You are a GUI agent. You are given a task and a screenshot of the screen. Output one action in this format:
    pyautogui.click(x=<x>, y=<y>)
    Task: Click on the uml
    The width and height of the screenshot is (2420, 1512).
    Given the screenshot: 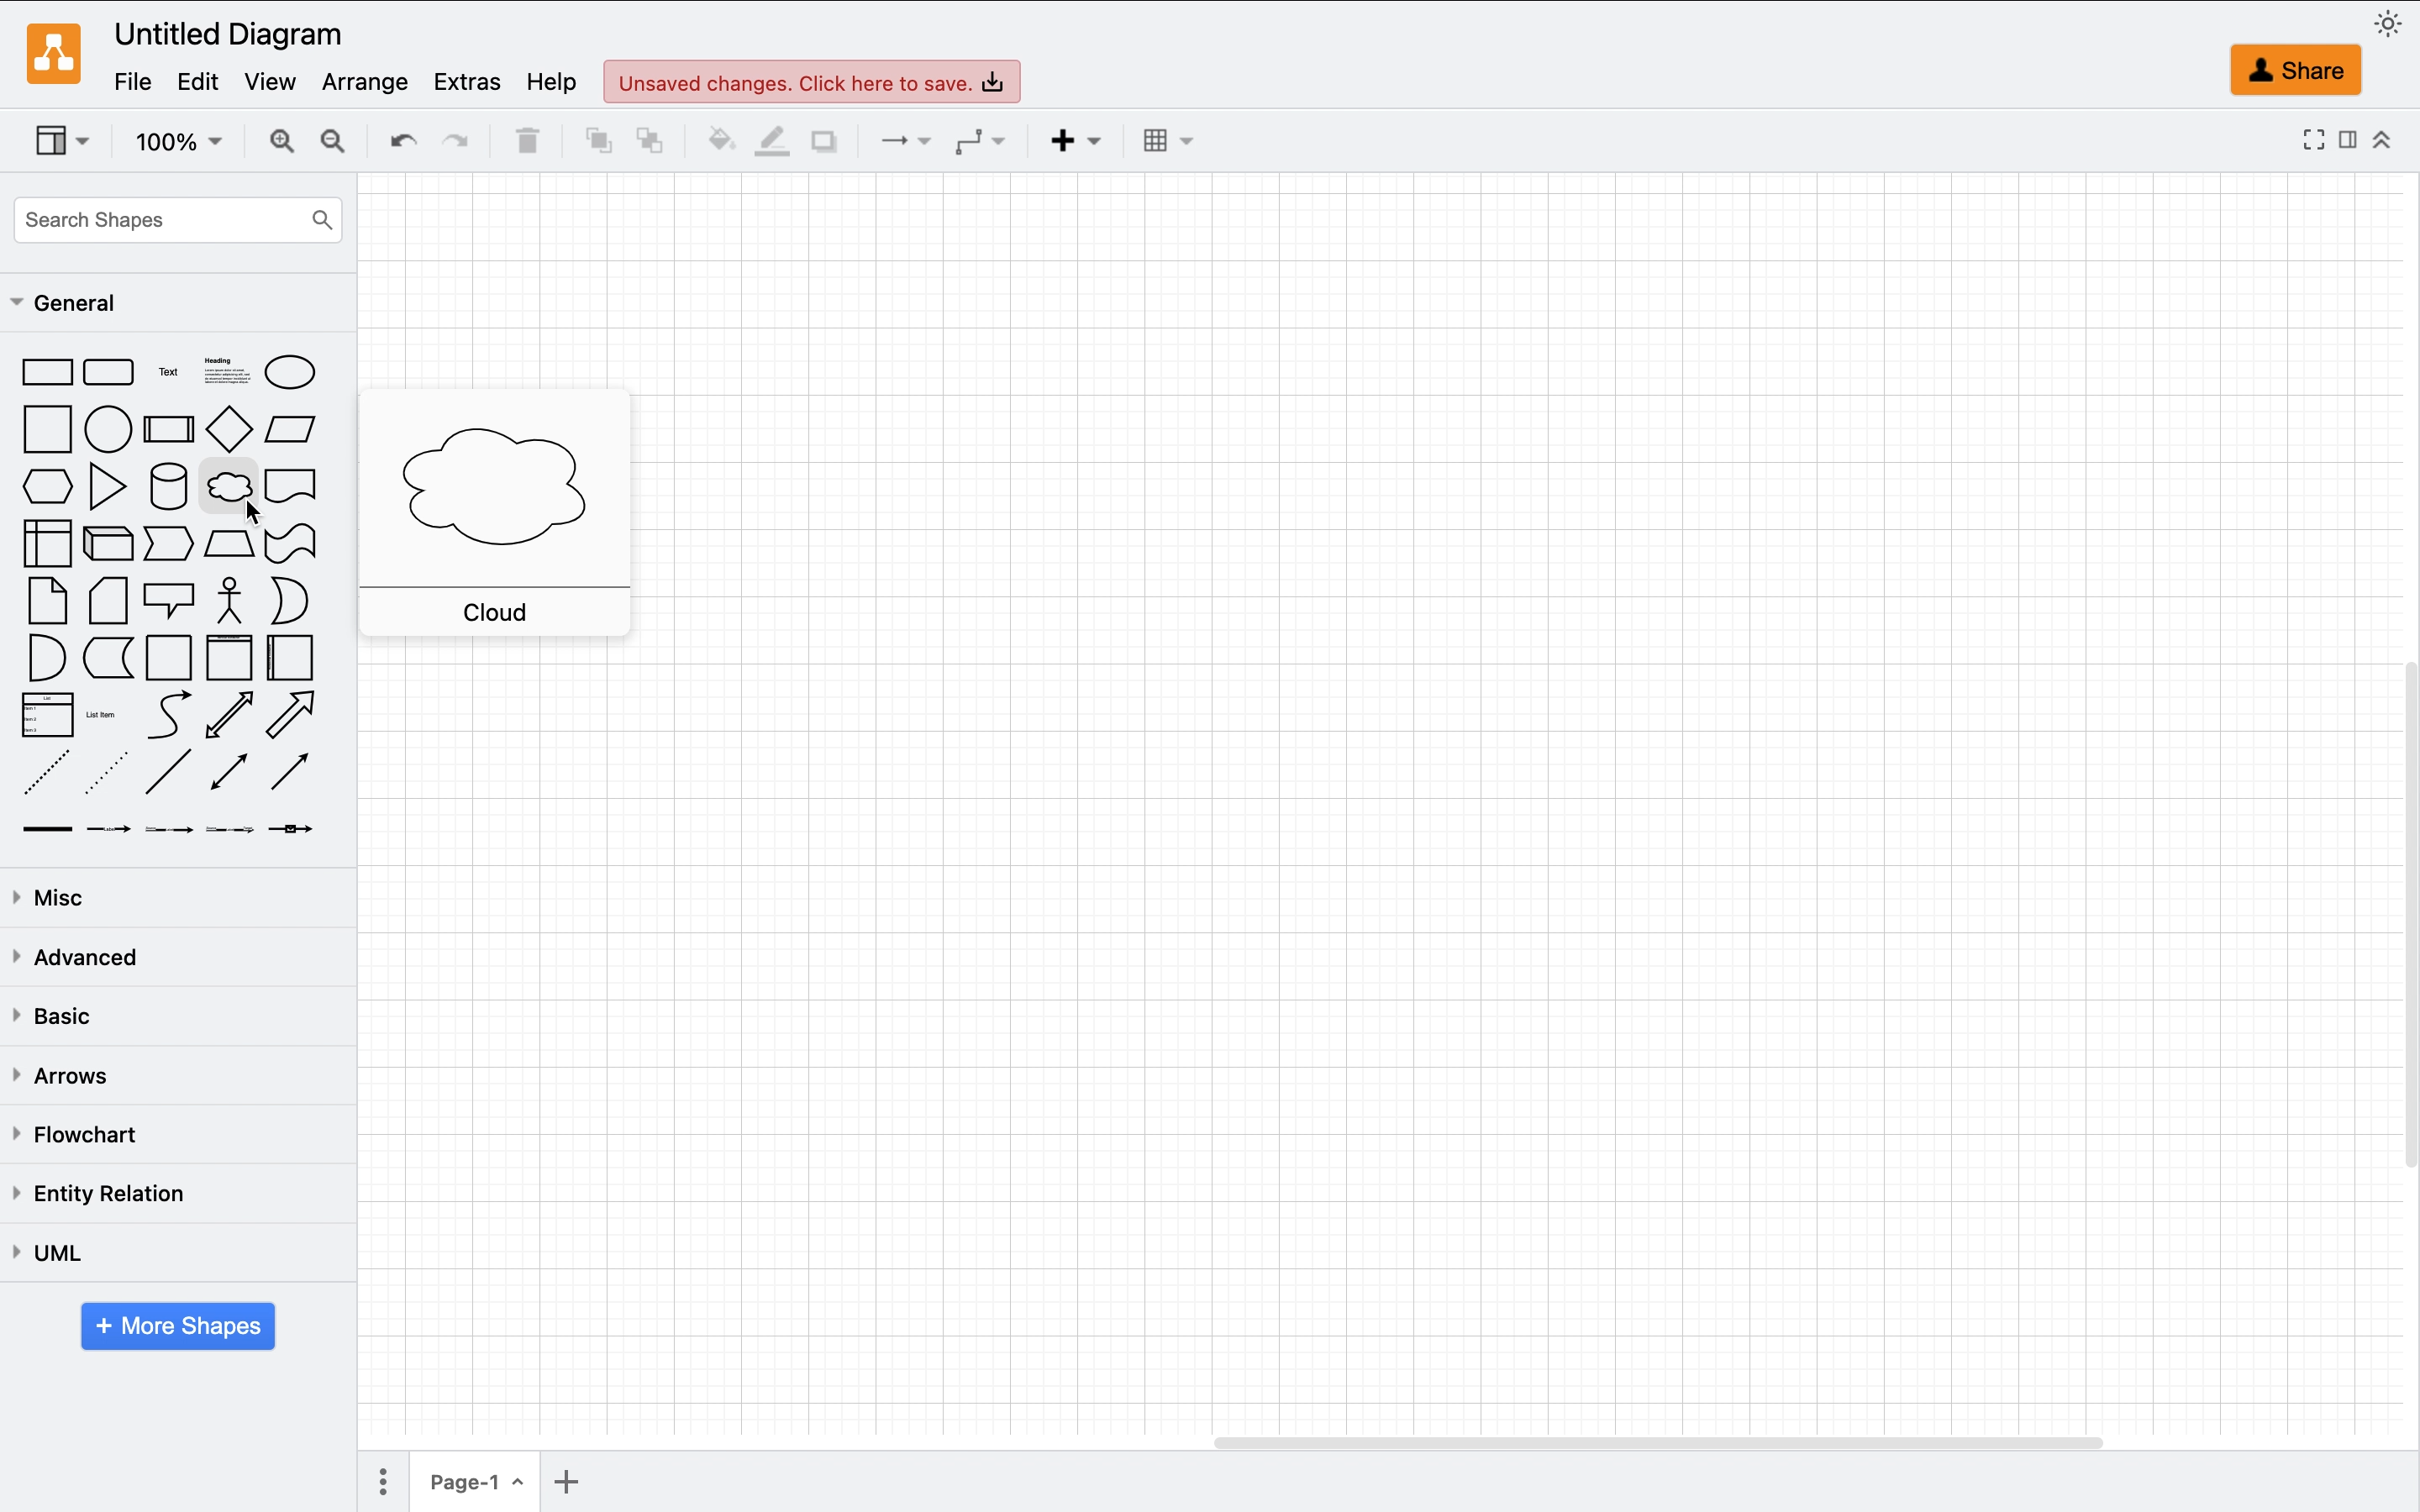 What is the action you would take?
    pyautogui.click(x=54, y=1256)
    